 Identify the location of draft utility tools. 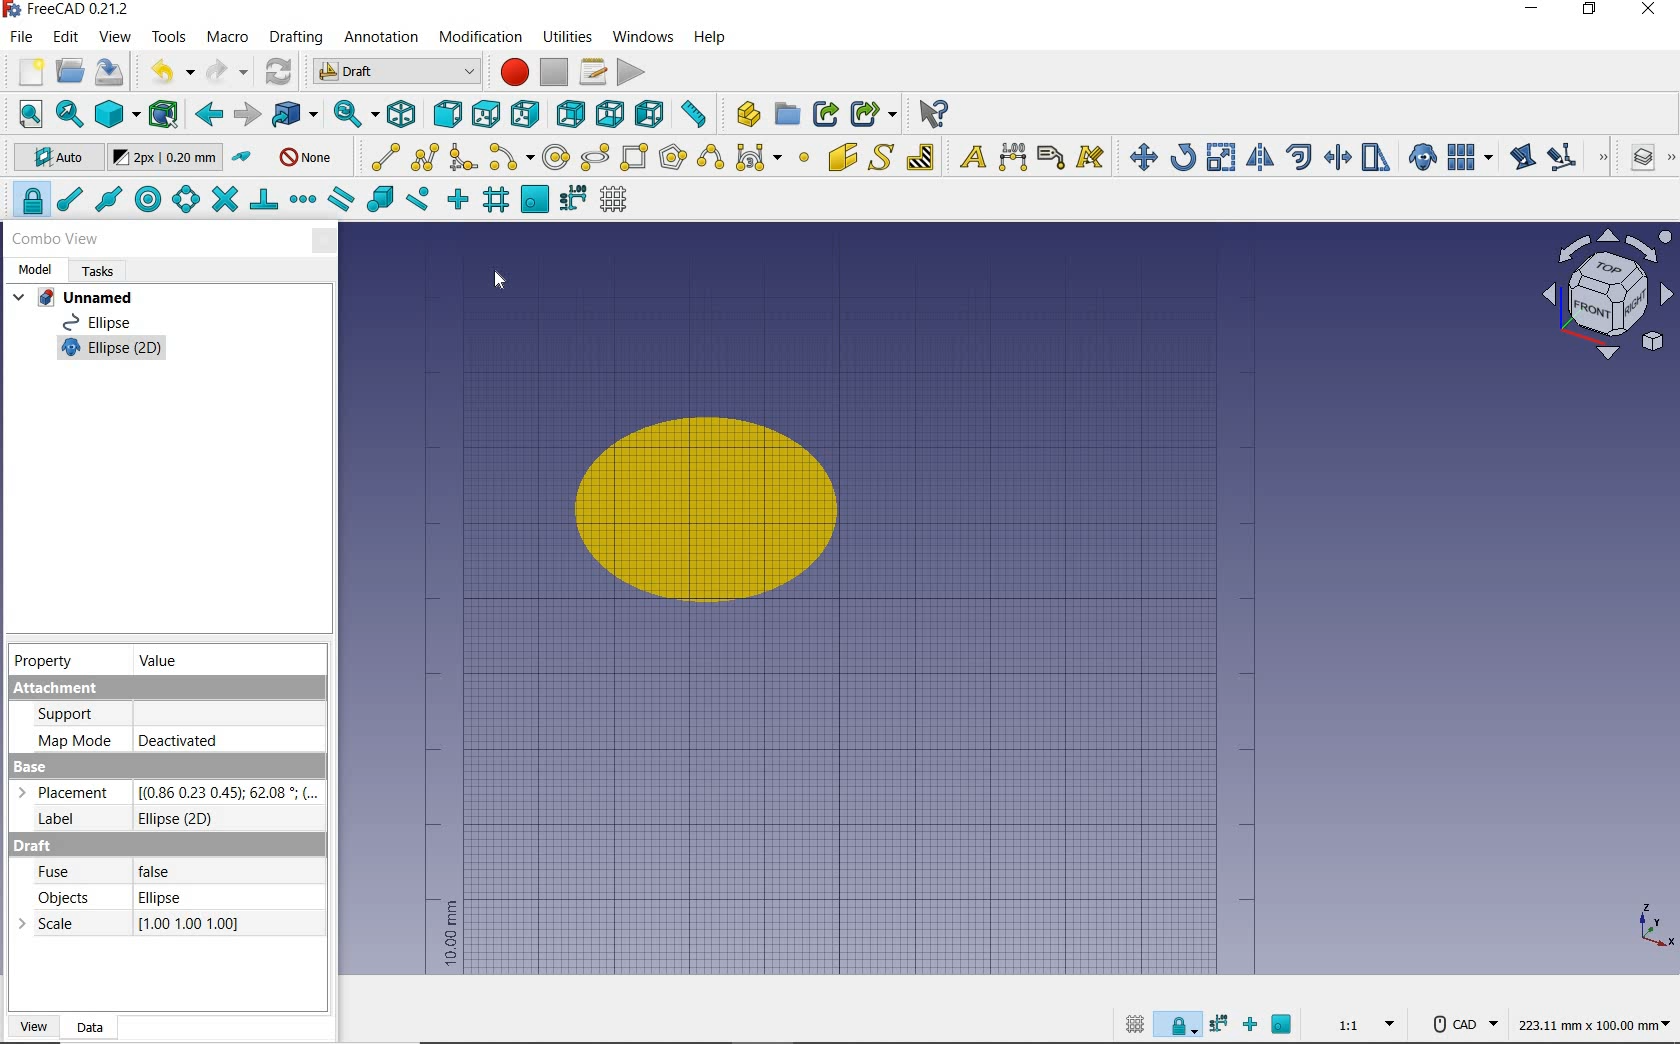
(1671, 160).